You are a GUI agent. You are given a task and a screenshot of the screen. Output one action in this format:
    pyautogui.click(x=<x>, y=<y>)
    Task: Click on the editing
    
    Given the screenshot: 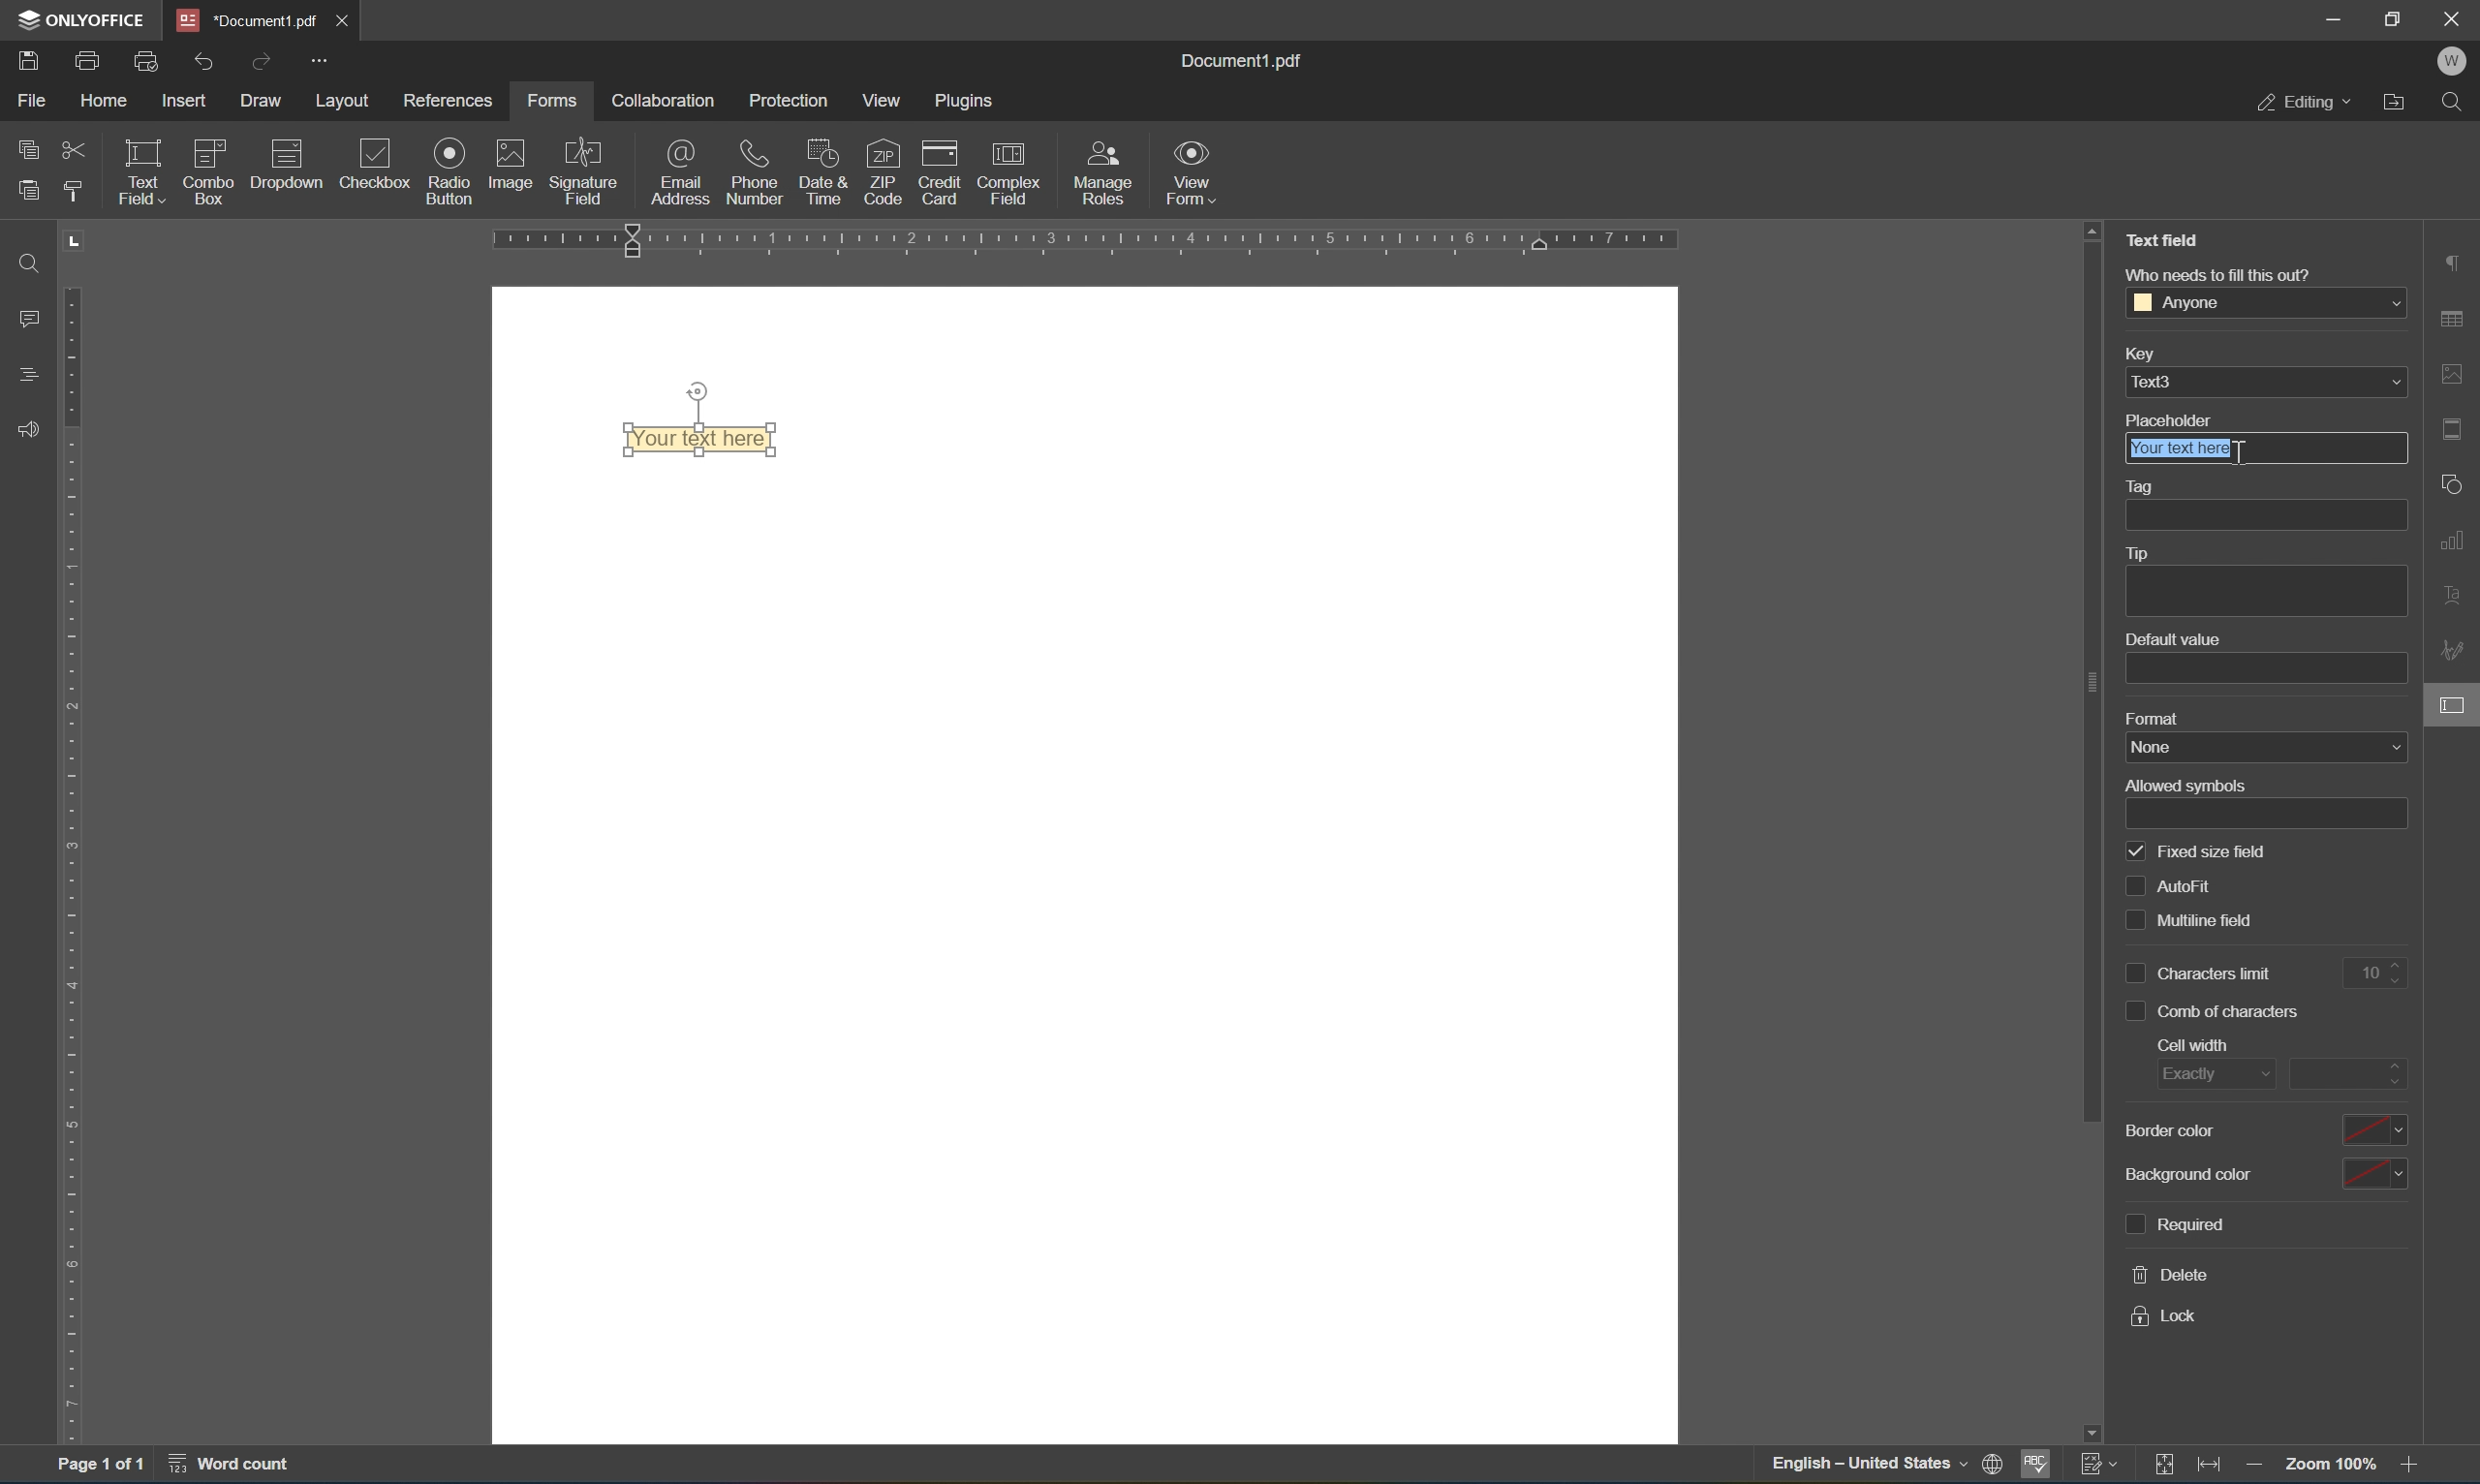 What is the action you would take?
    pyautogui.click(x=2300, y=104)
    